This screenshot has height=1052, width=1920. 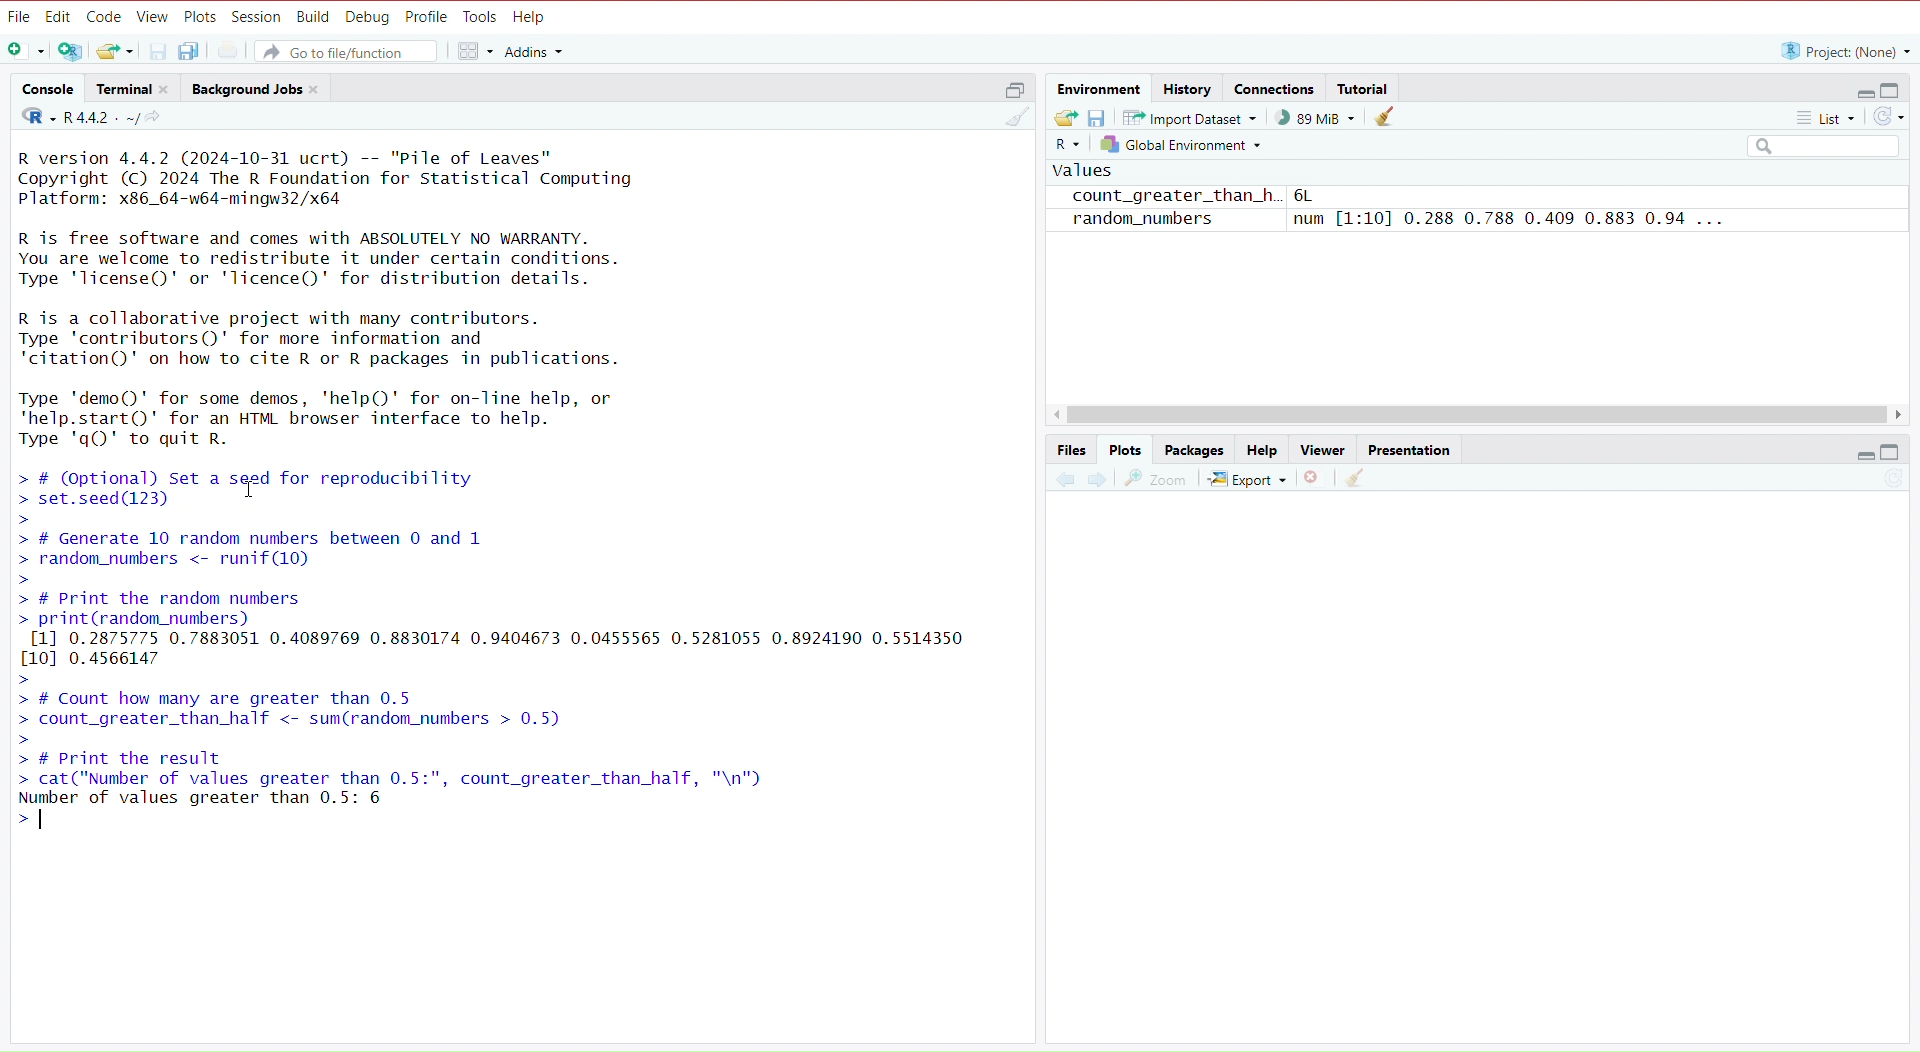 What do you see at coordinates (1864, 452) in the screenshot?
I see `Hide` at bounding box center [1864, 452].